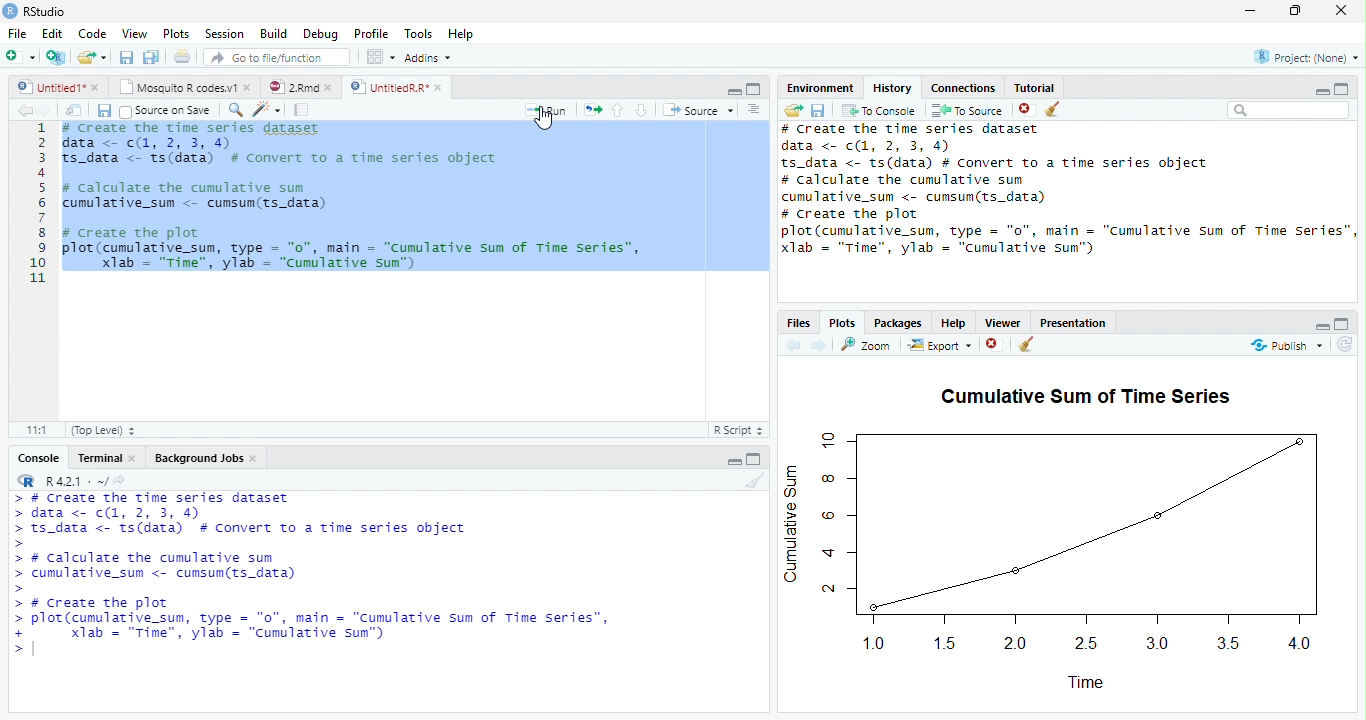  I want to click on Save, so click(126, 59).